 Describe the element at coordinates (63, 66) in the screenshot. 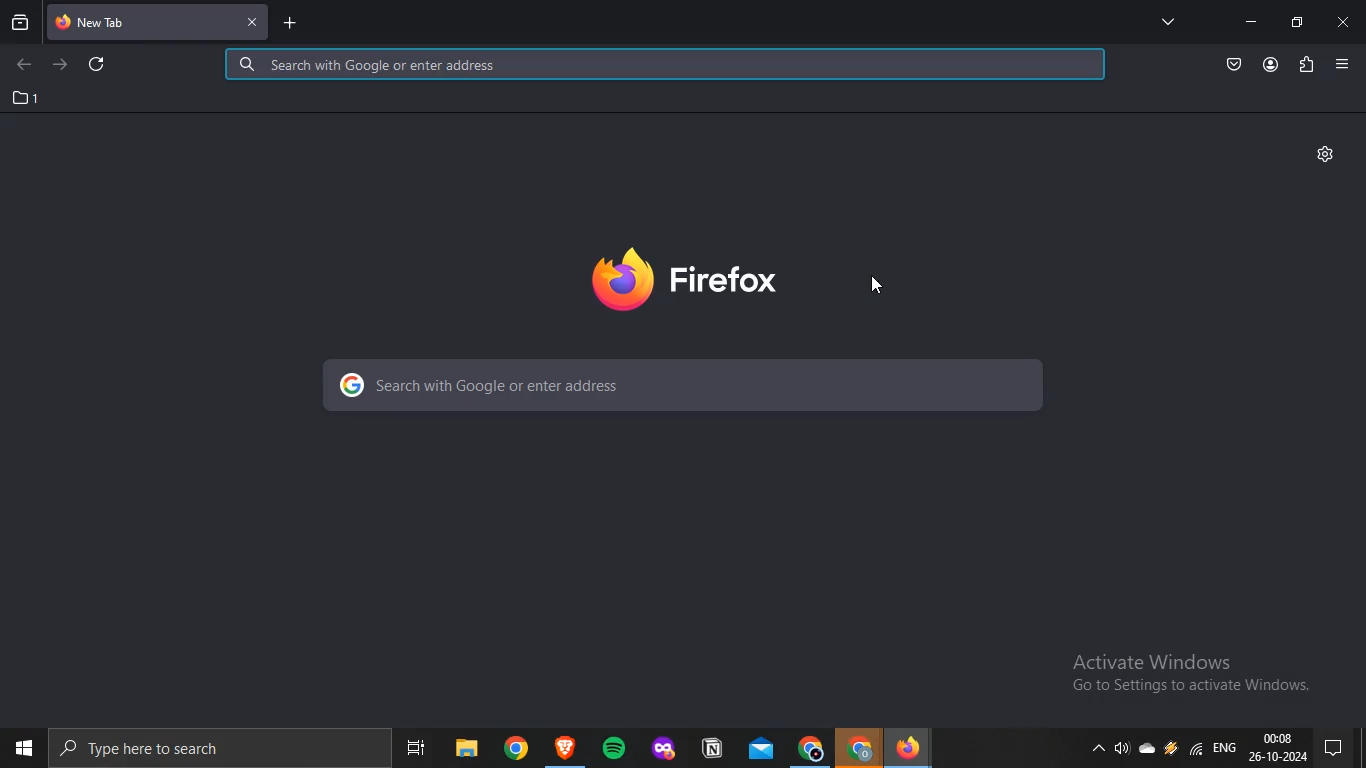

I see `forward` at that location.